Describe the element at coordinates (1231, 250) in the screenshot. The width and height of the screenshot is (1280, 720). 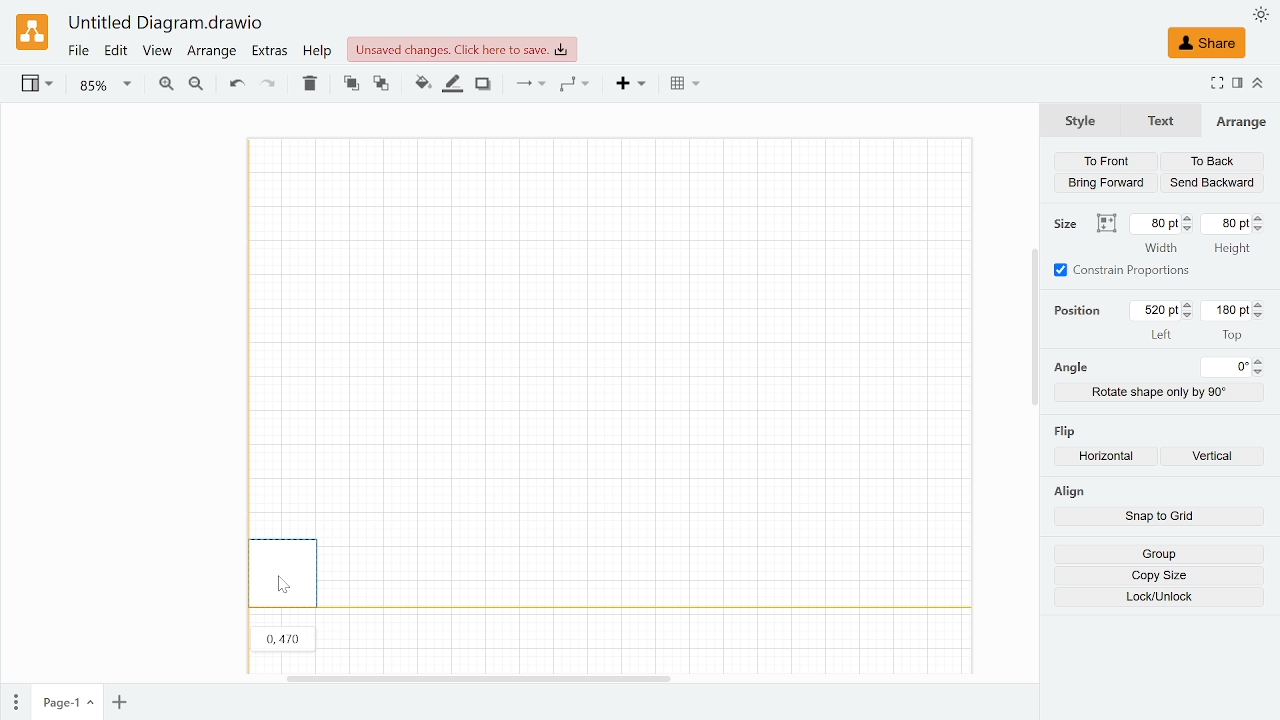
I see `height` at that location.